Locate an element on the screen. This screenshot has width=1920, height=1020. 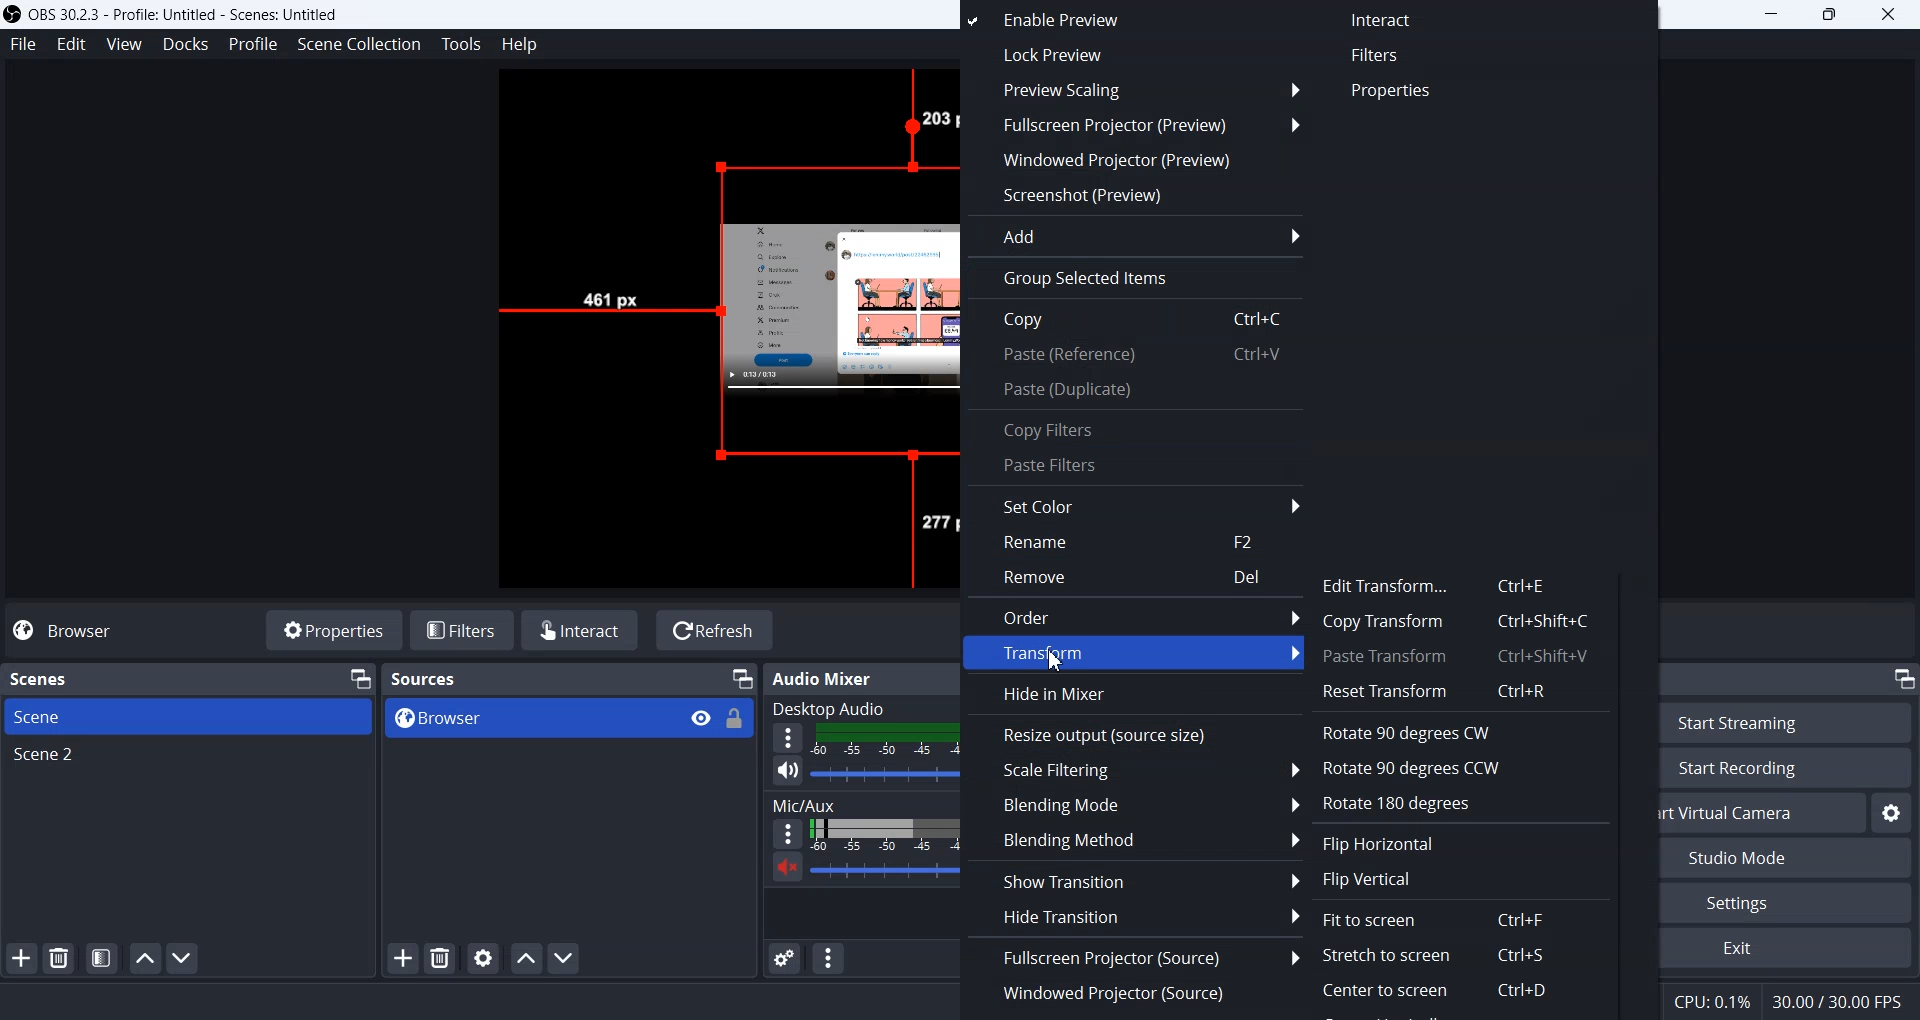
Restore down  is located at coordinates (1838, 17).